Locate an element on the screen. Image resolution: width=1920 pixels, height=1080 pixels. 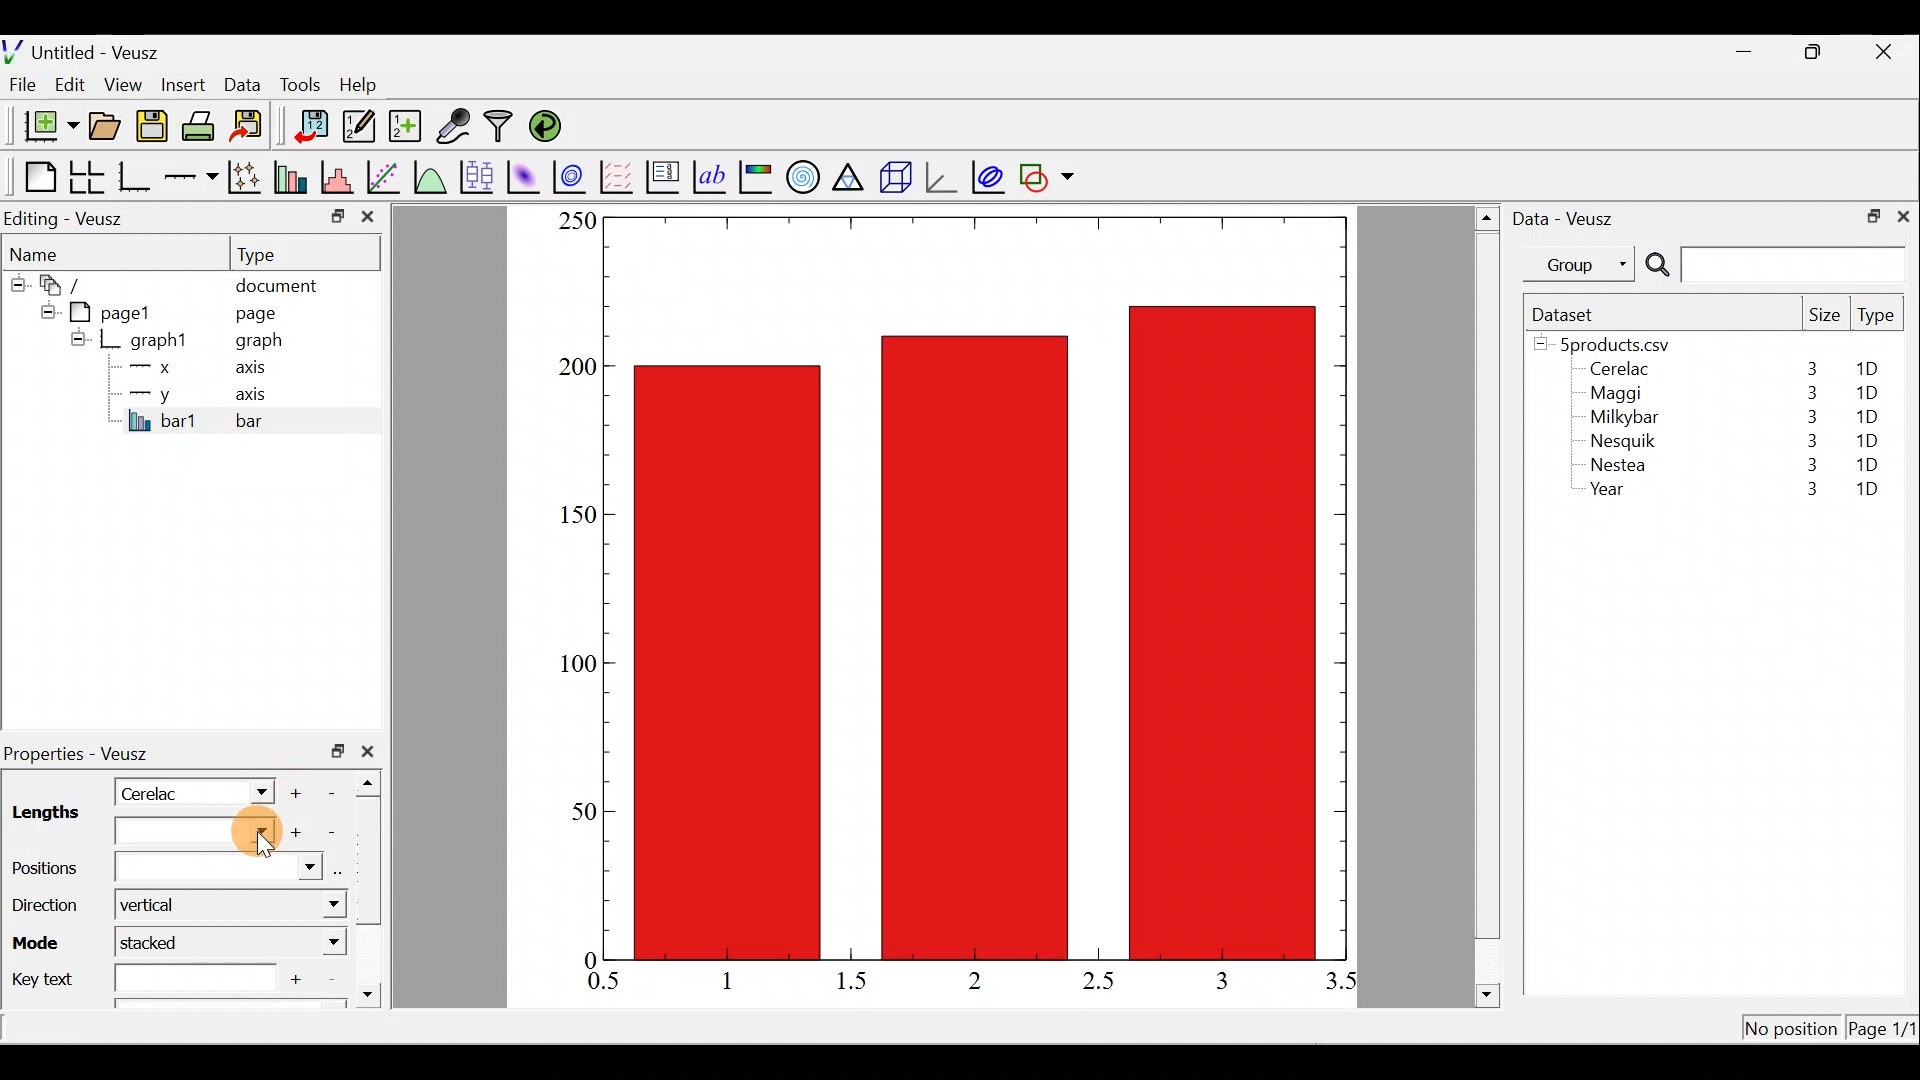
3.5 is located at coordinates (1343, 985).